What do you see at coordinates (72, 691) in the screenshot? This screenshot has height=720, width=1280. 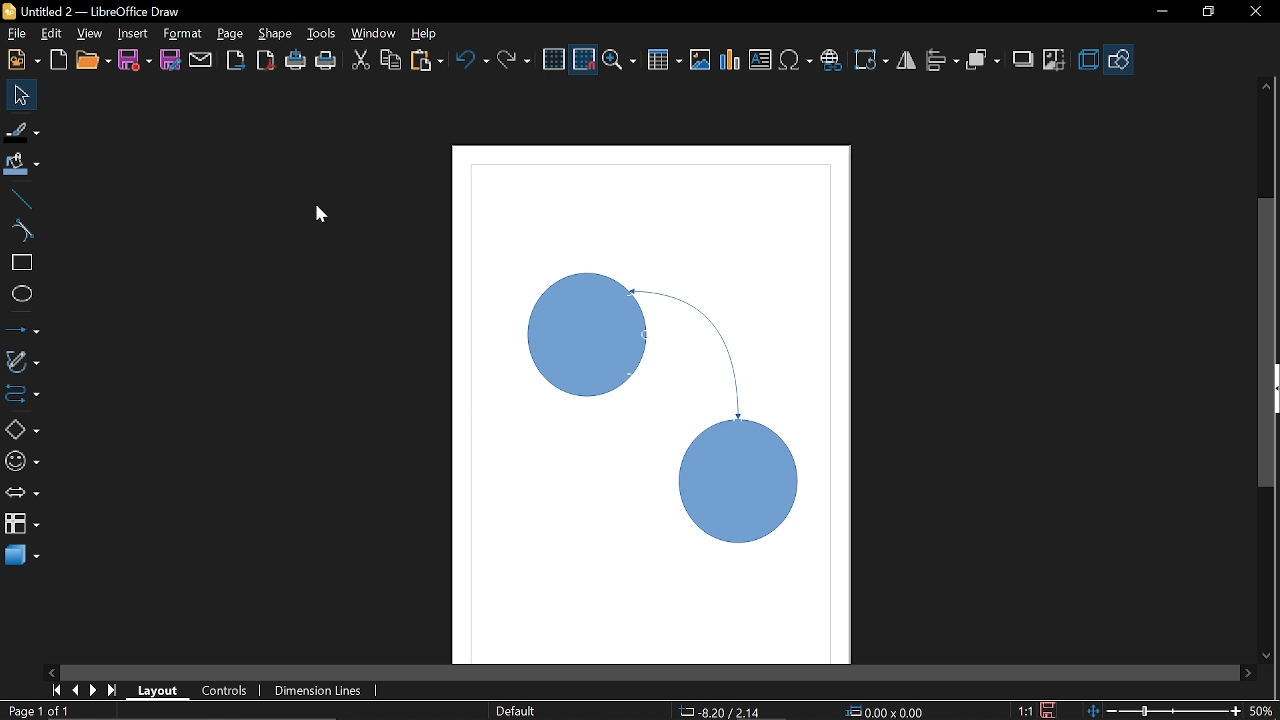 I see `previous page` at bounding box center [72, 691].